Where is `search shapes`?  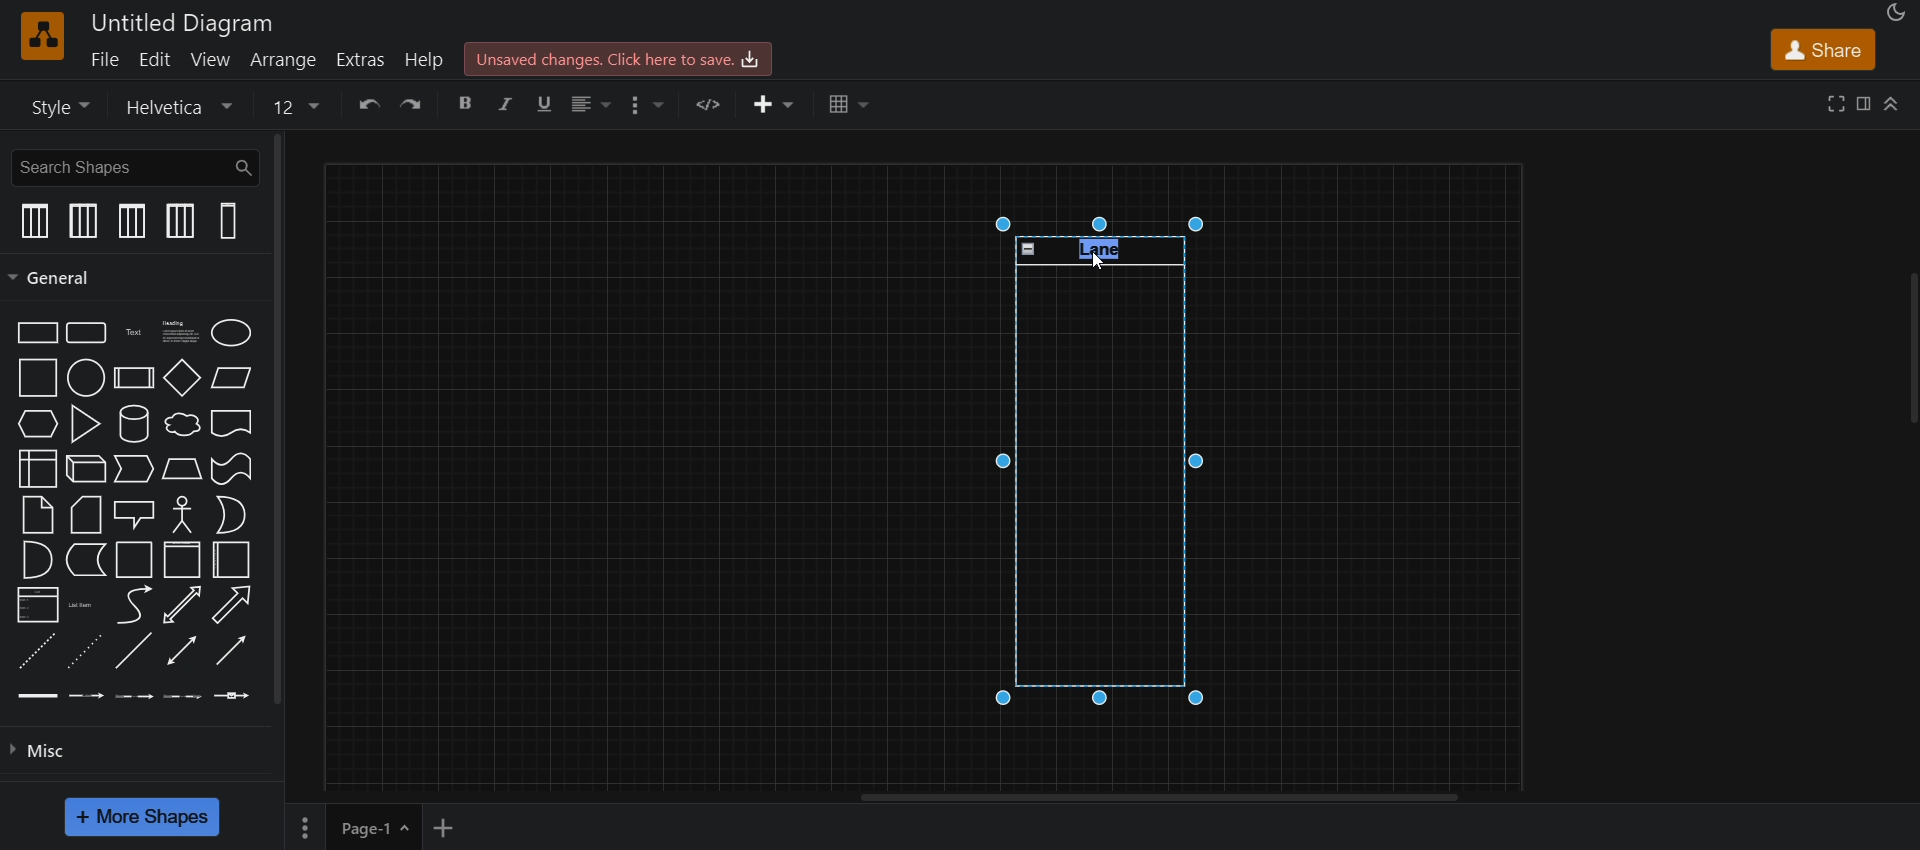 search shapes is located at coordinates (133, 166).